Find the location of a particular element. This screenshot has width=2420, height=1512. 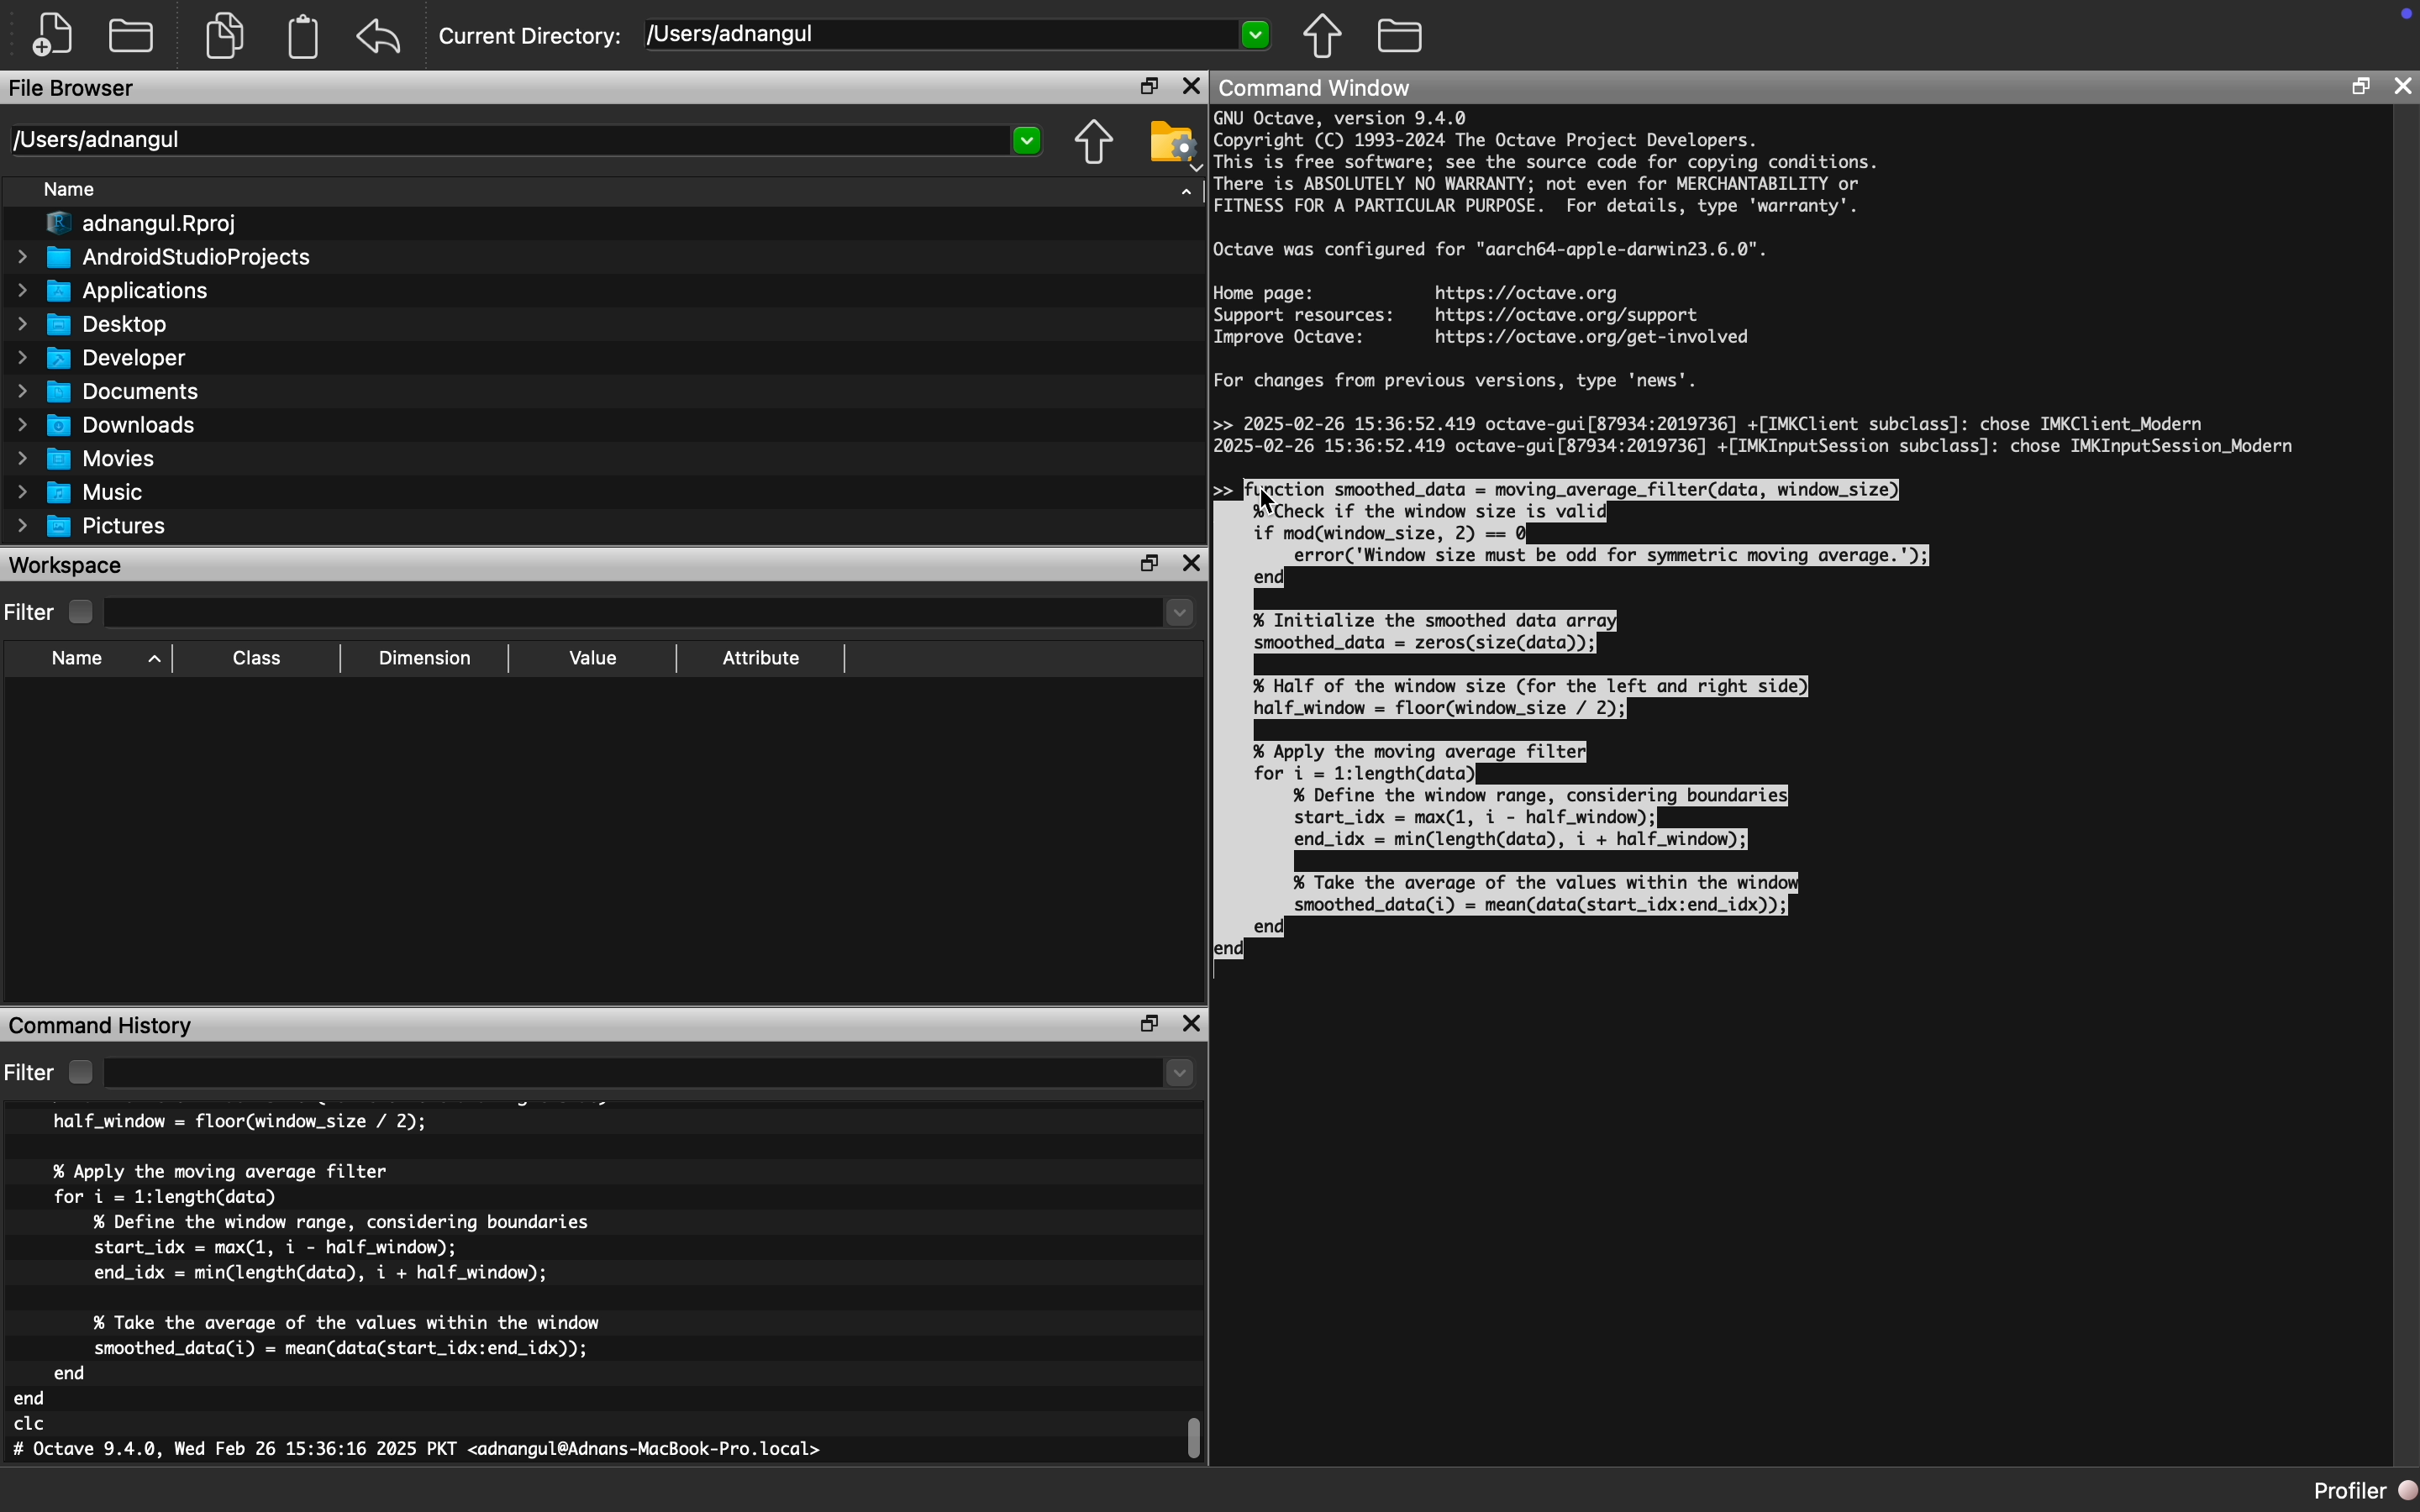

Folder Settings is located at coordinates (1173, 145).